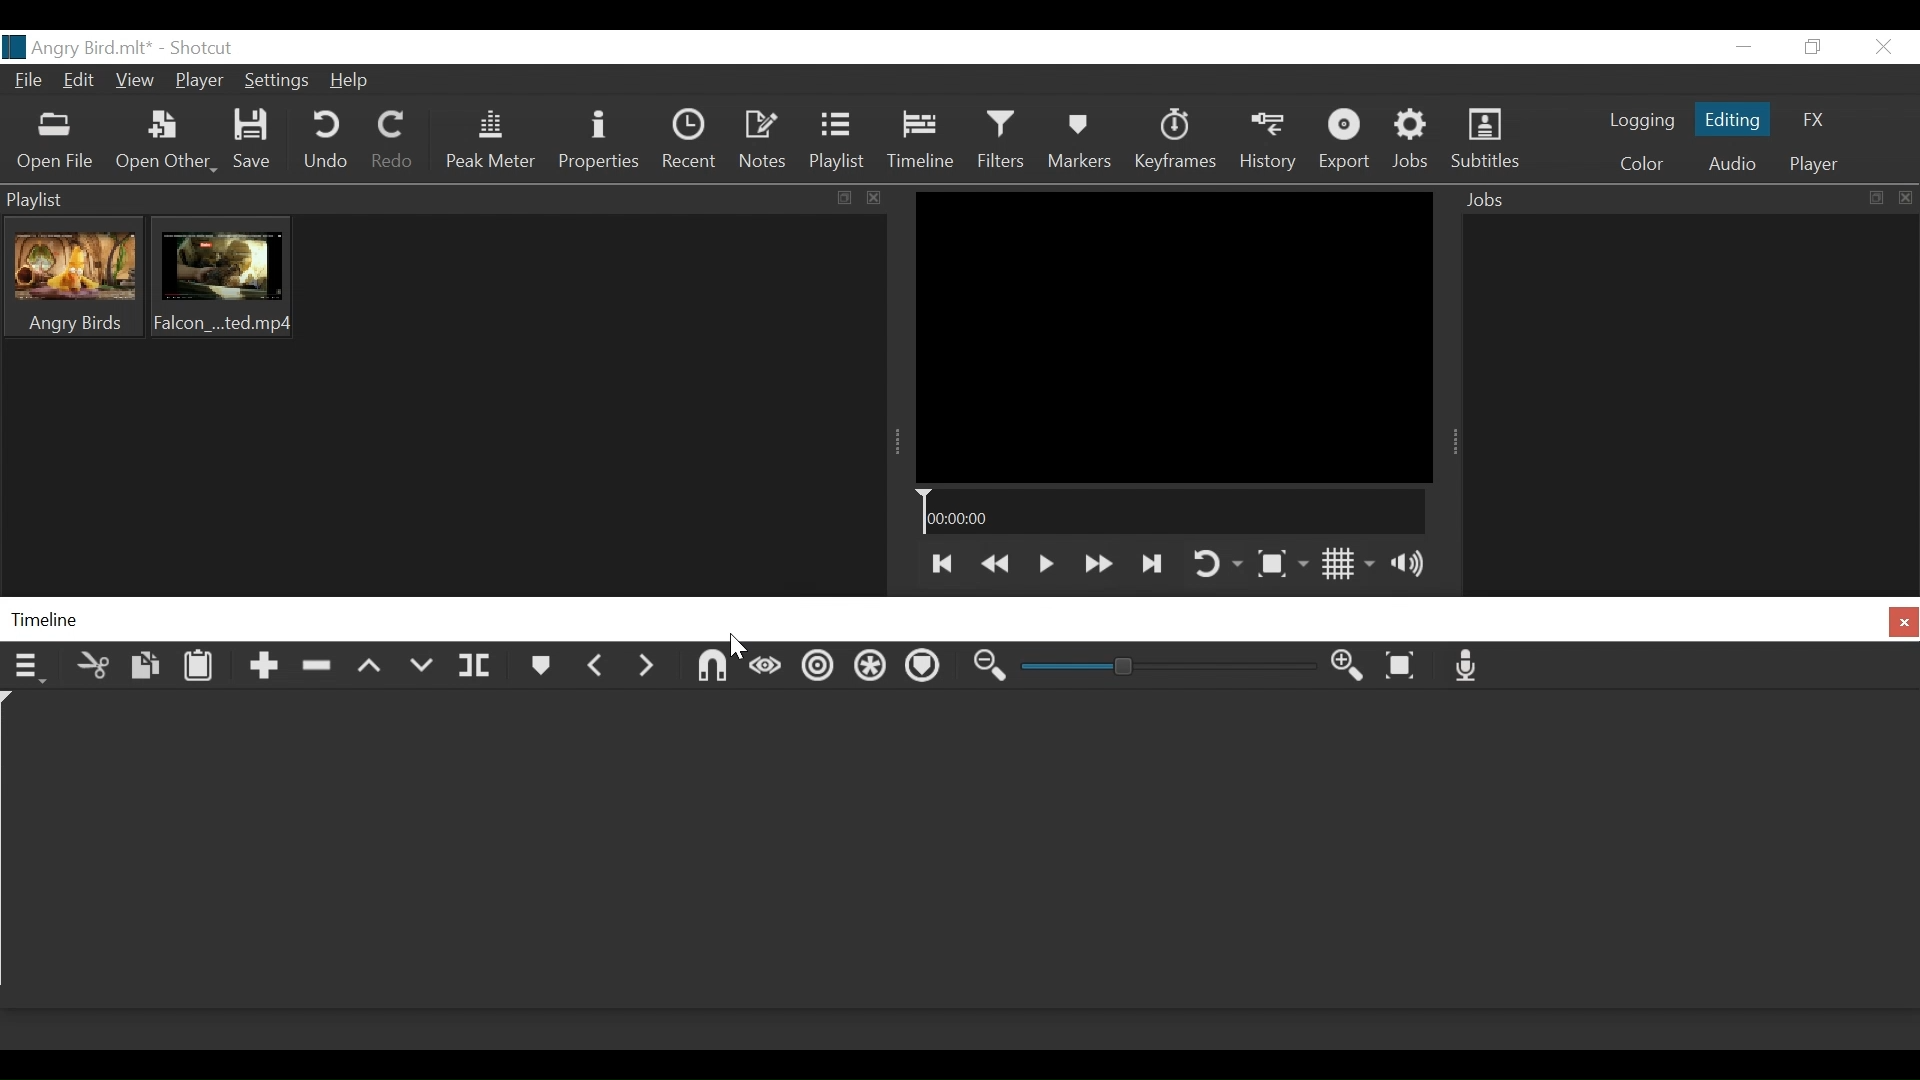 The height and width of the screenshot is (1080, 1920). I want to click on Audio, so click(1730, 165).